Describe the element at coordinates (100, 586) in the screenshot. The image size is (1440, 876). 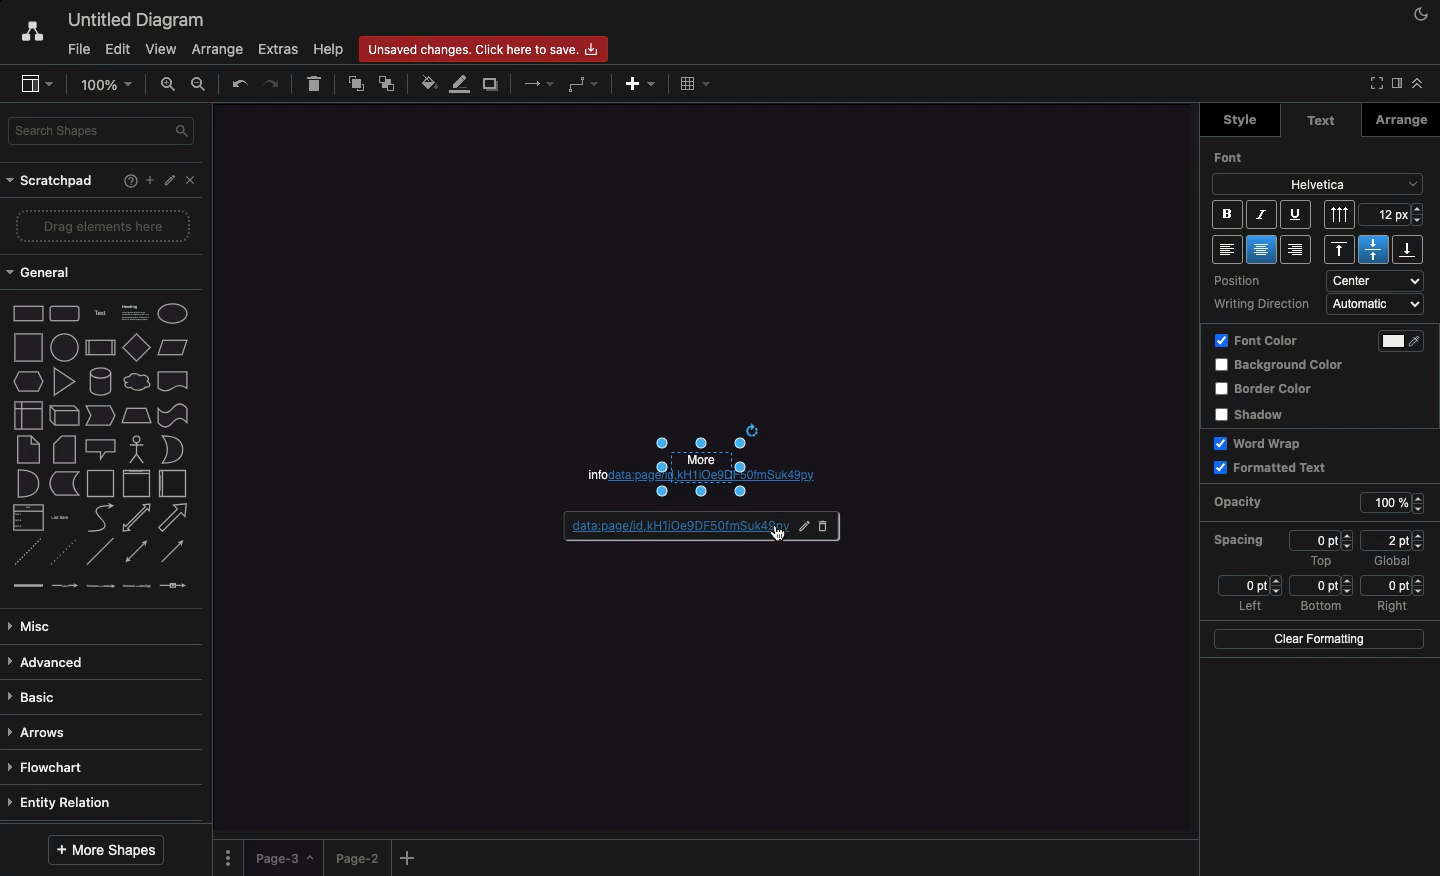
I see `connector with 2 labels` at that location.